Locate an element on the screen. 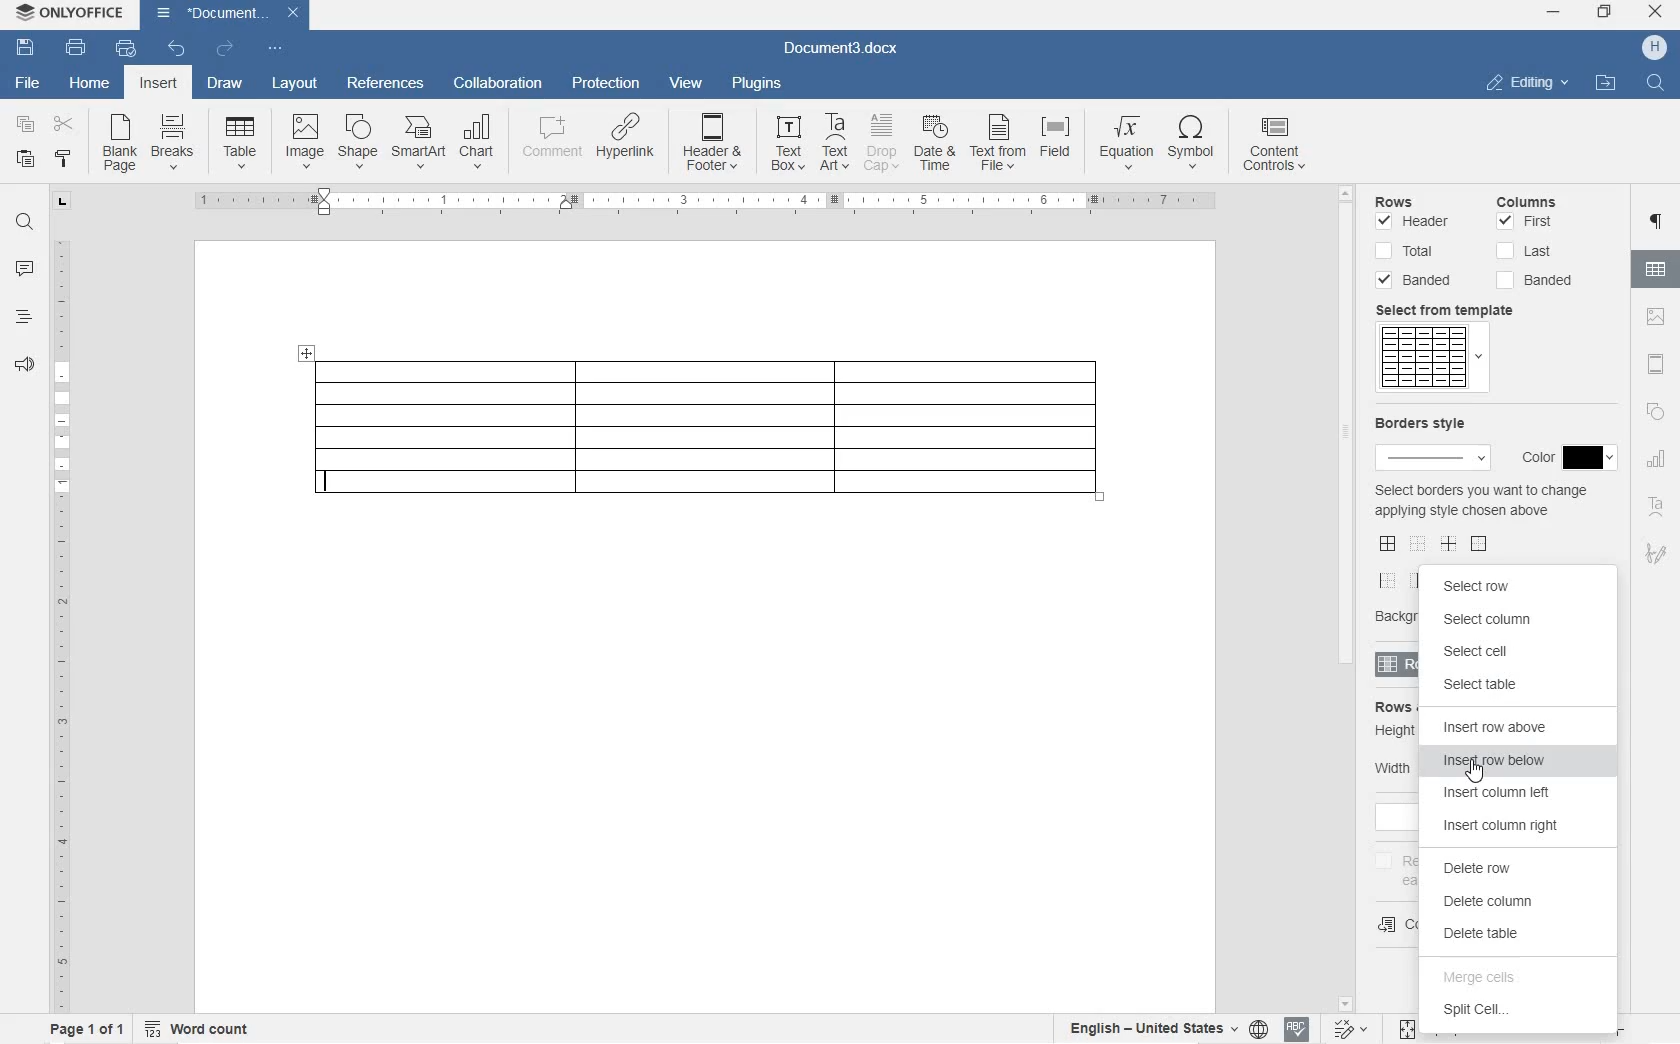  Banded is located at coordinates (1534, 281).